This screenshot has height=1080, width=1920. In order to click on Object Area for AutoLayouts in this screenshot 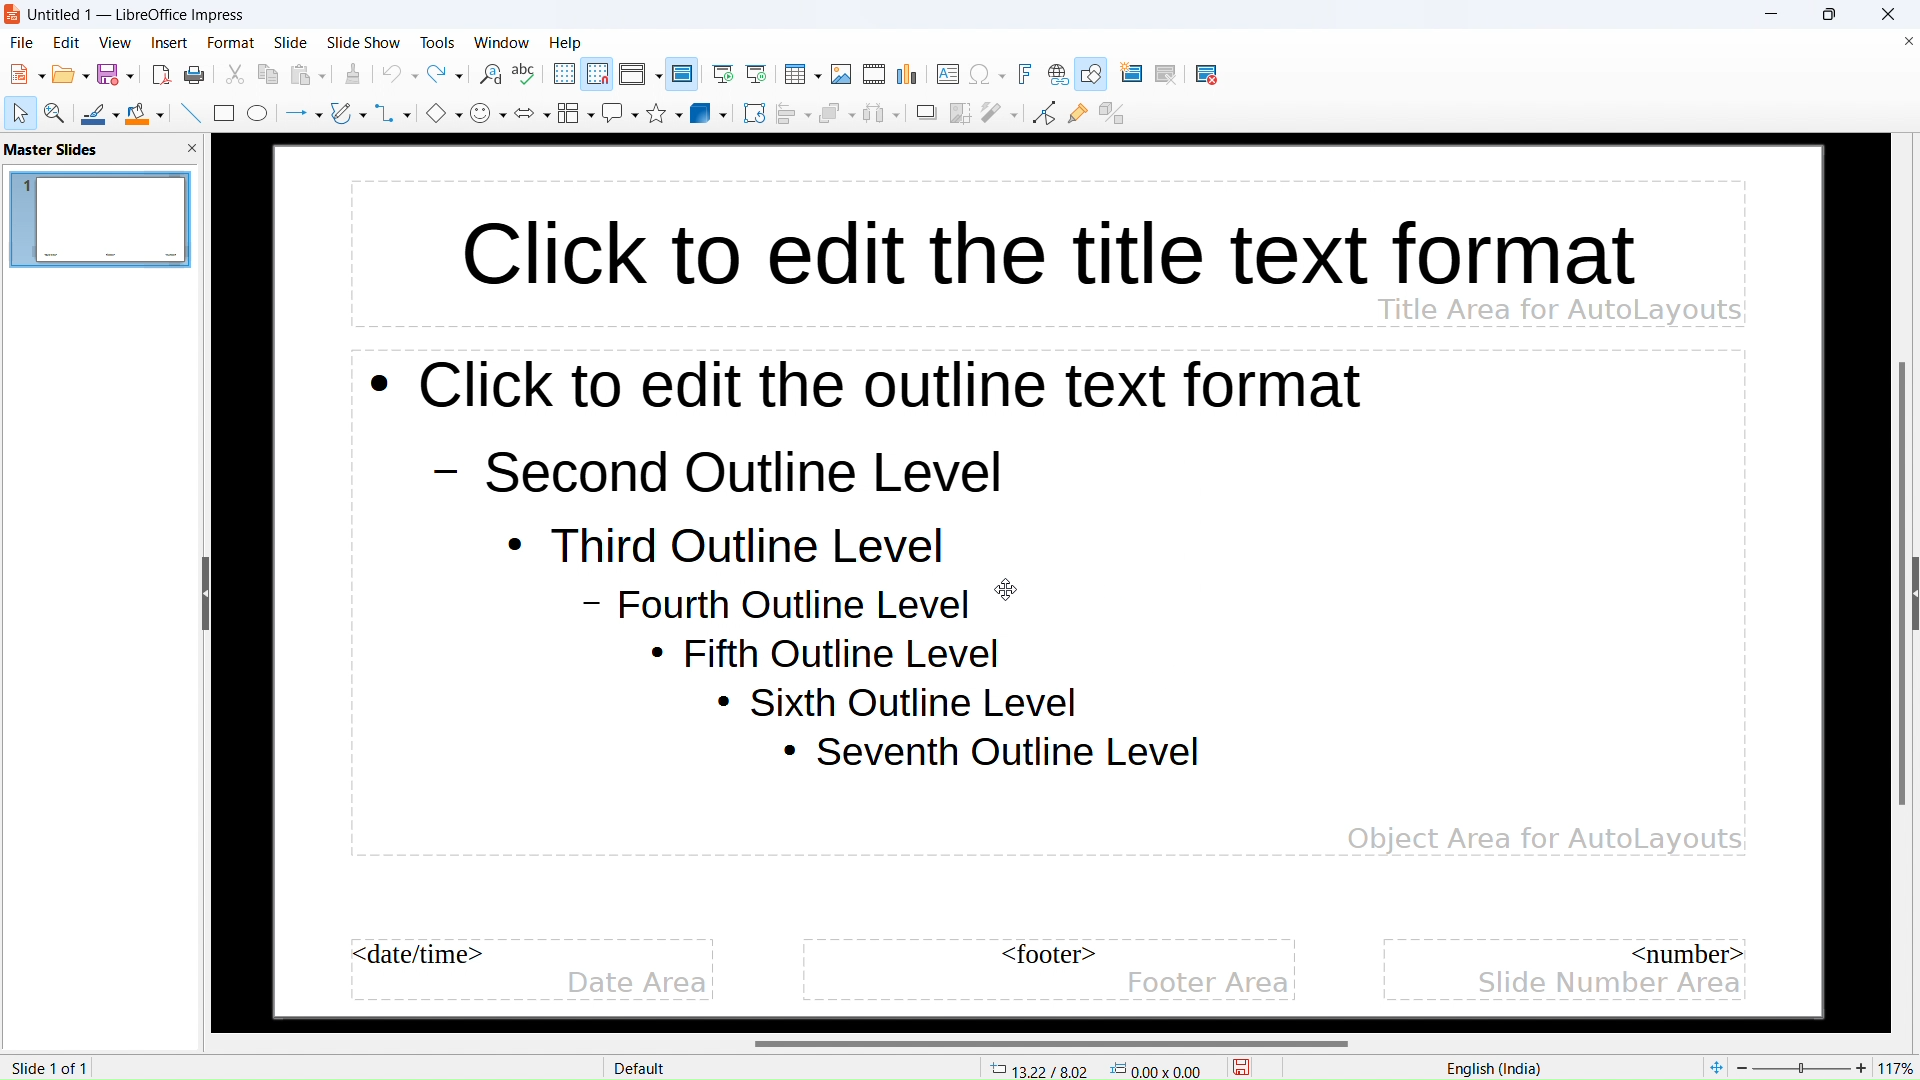, I will do `click(1544, 829)`.